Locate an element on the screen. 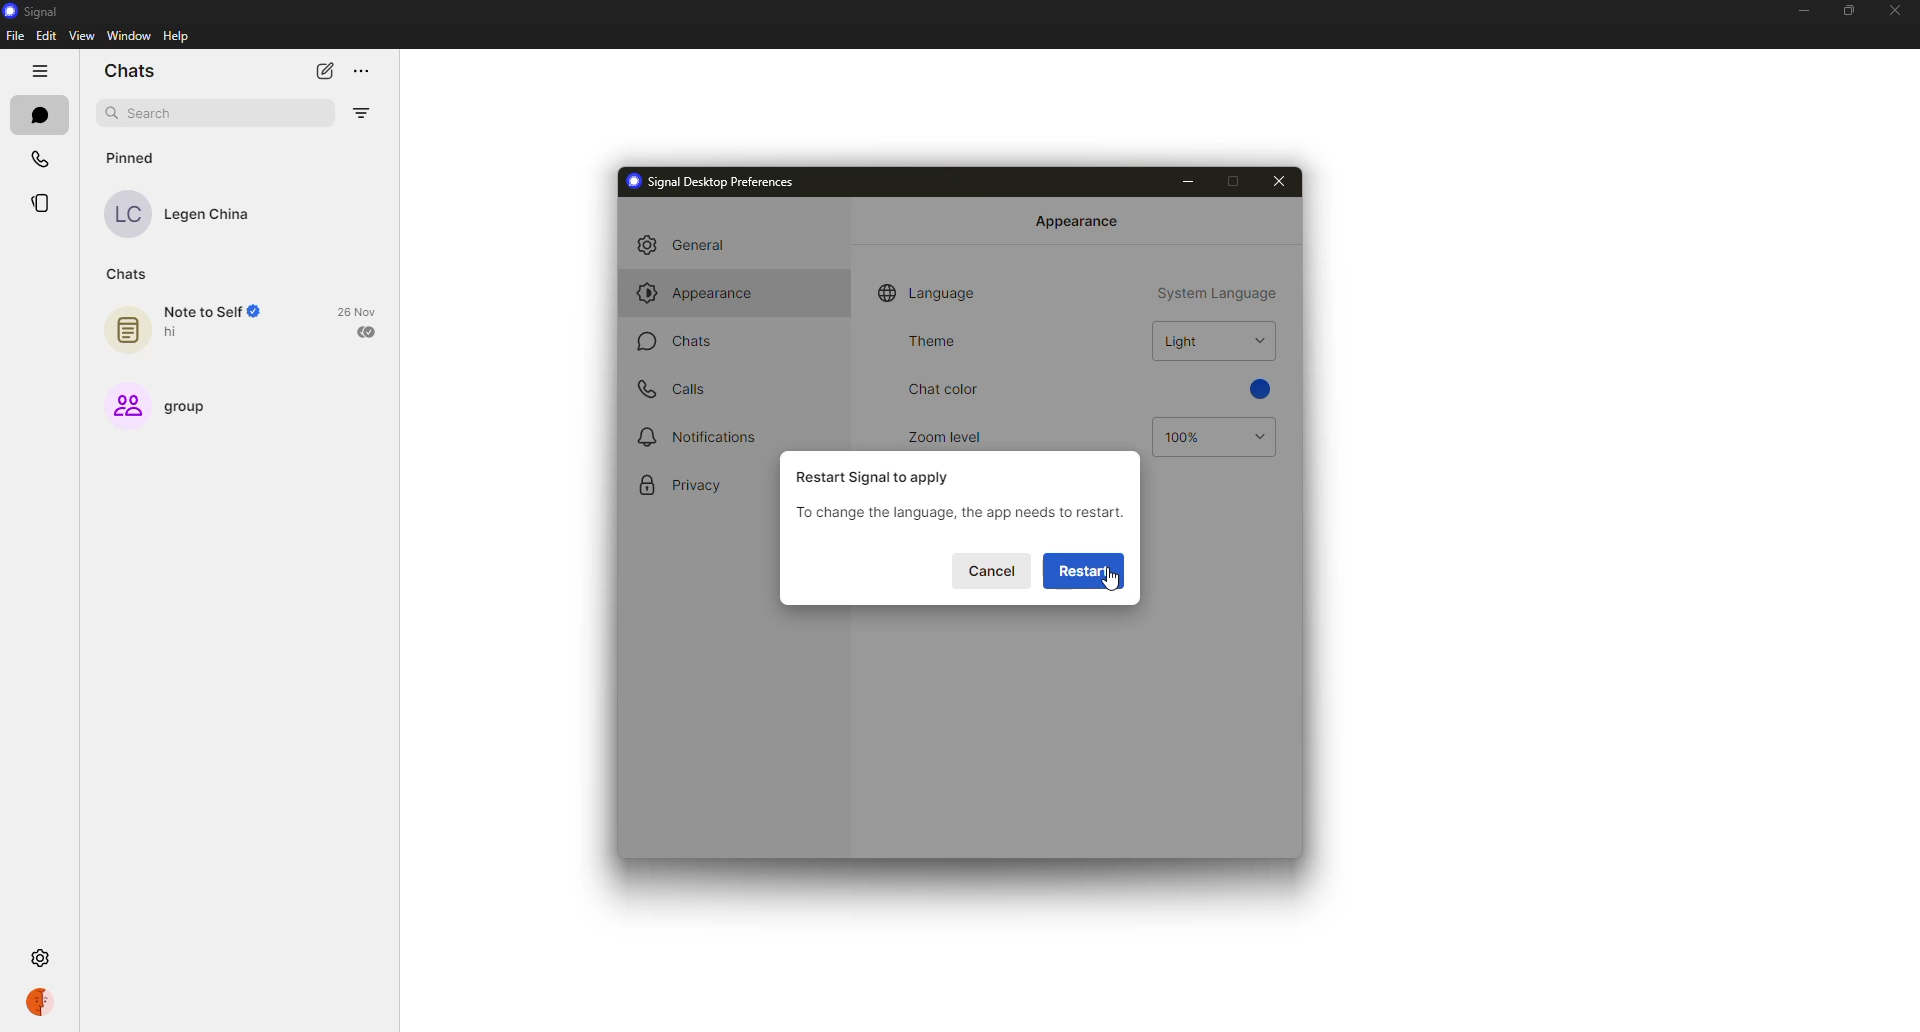 The height and width of the screenshot is (1032, 1920). search is located at coordinates (148, 114).